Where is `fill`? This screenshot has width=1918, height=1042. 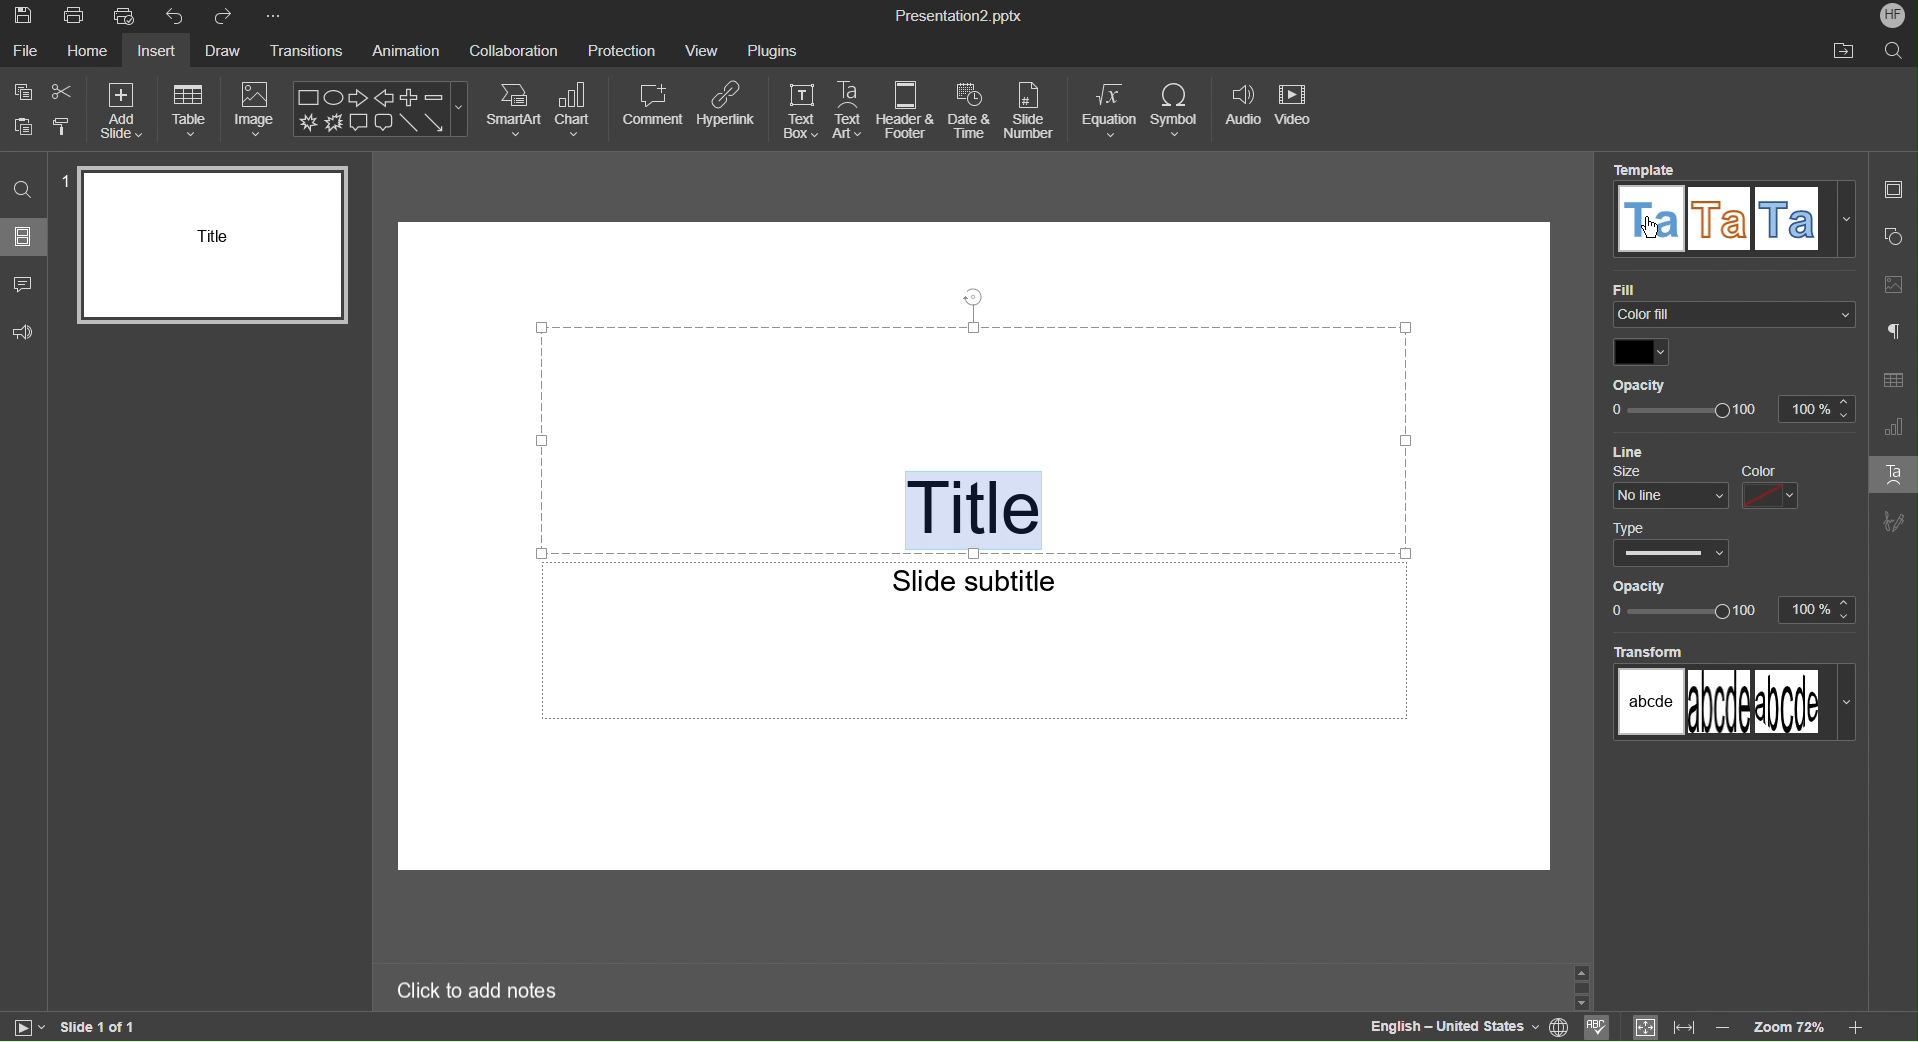 fill is located at coordinates (1730, 305).